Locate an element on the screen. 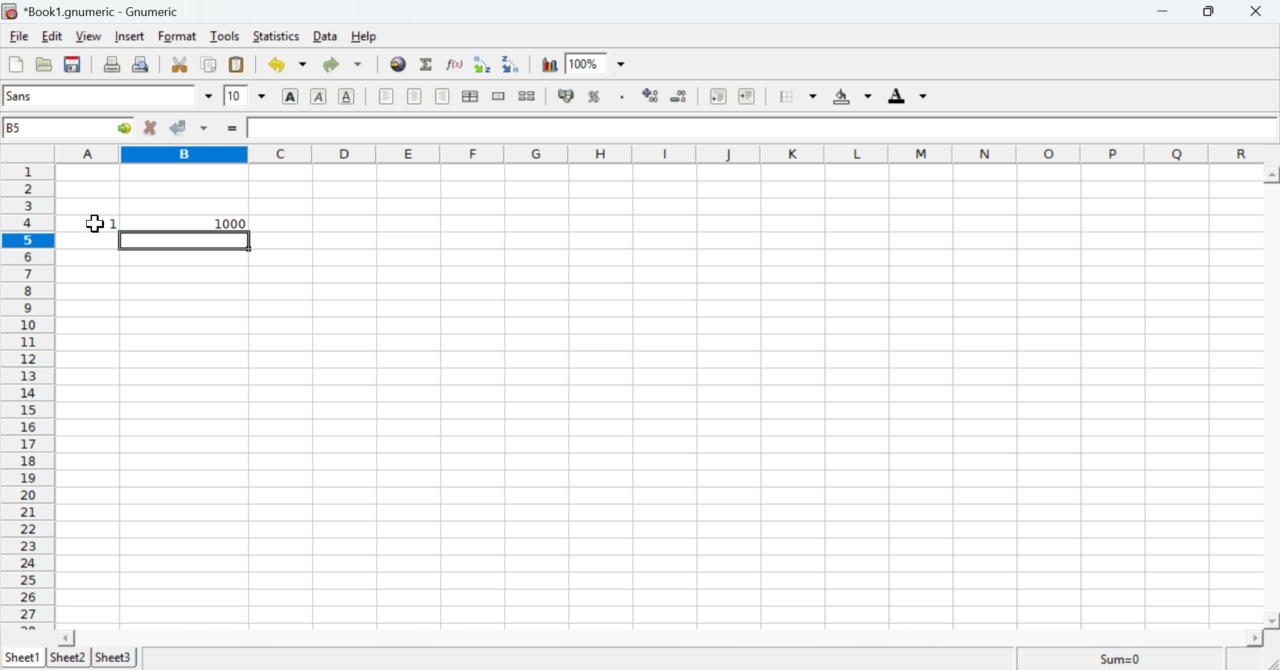 Image resolution: width=1280 pixels, height=670 pixels. Edit function is located at coordinates (457, 64).